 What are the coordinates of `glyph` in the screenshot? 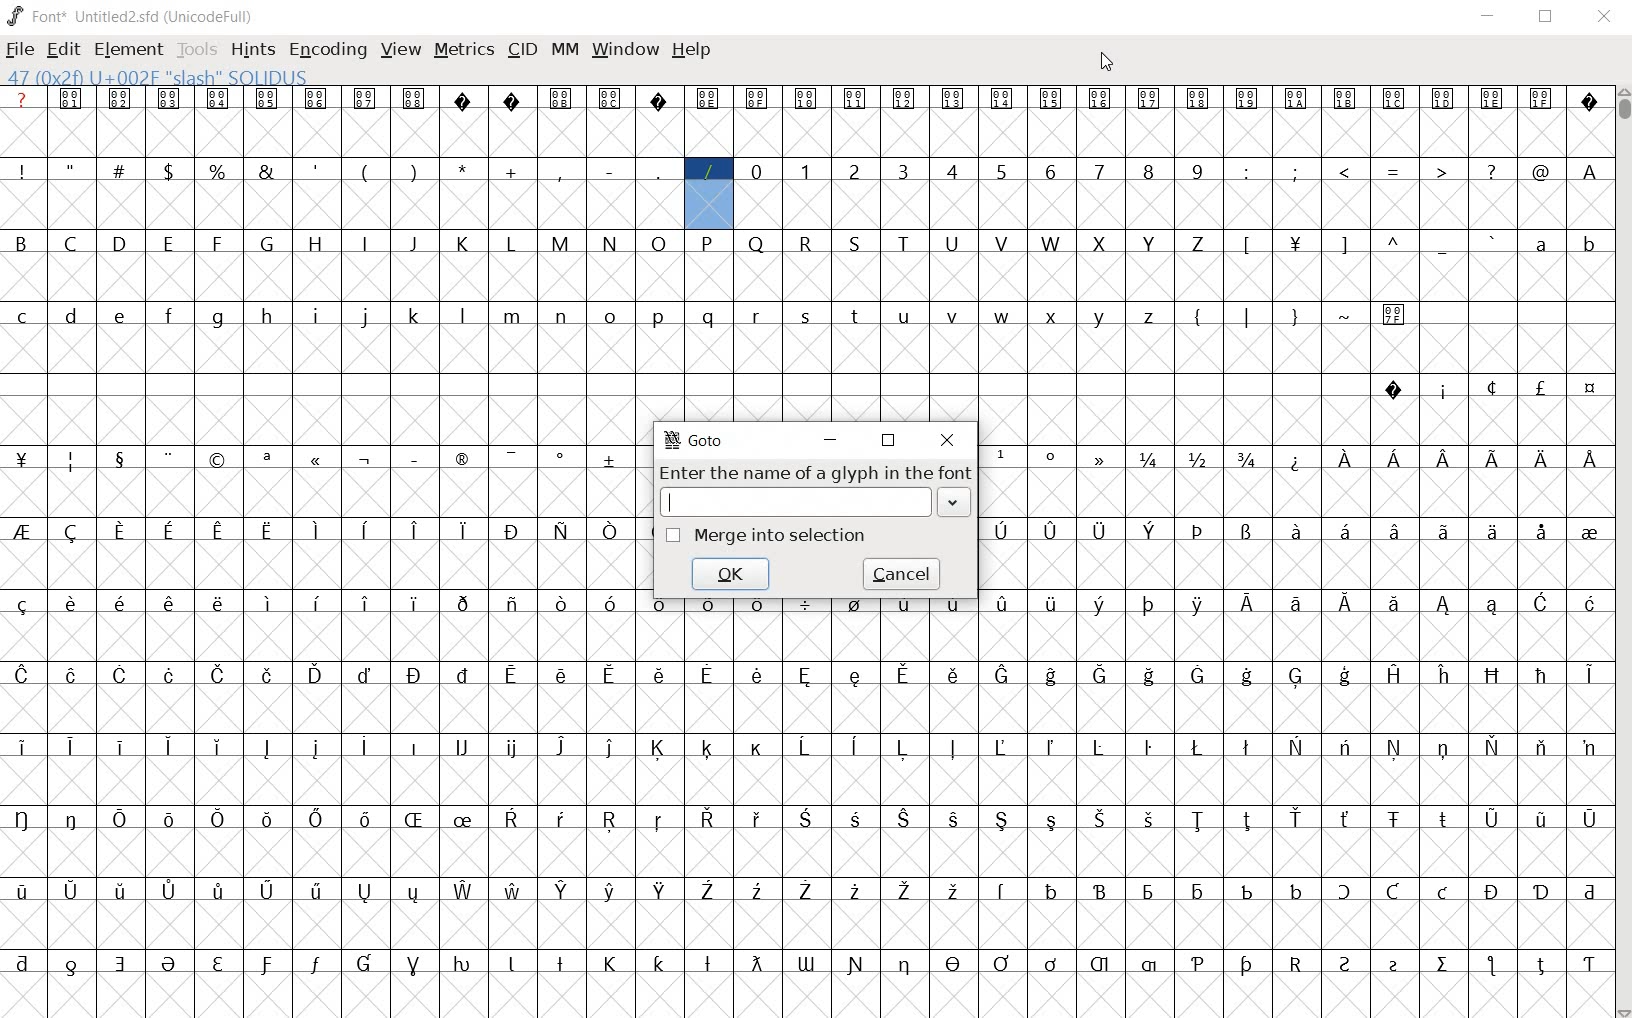 It's located at (364, 317).